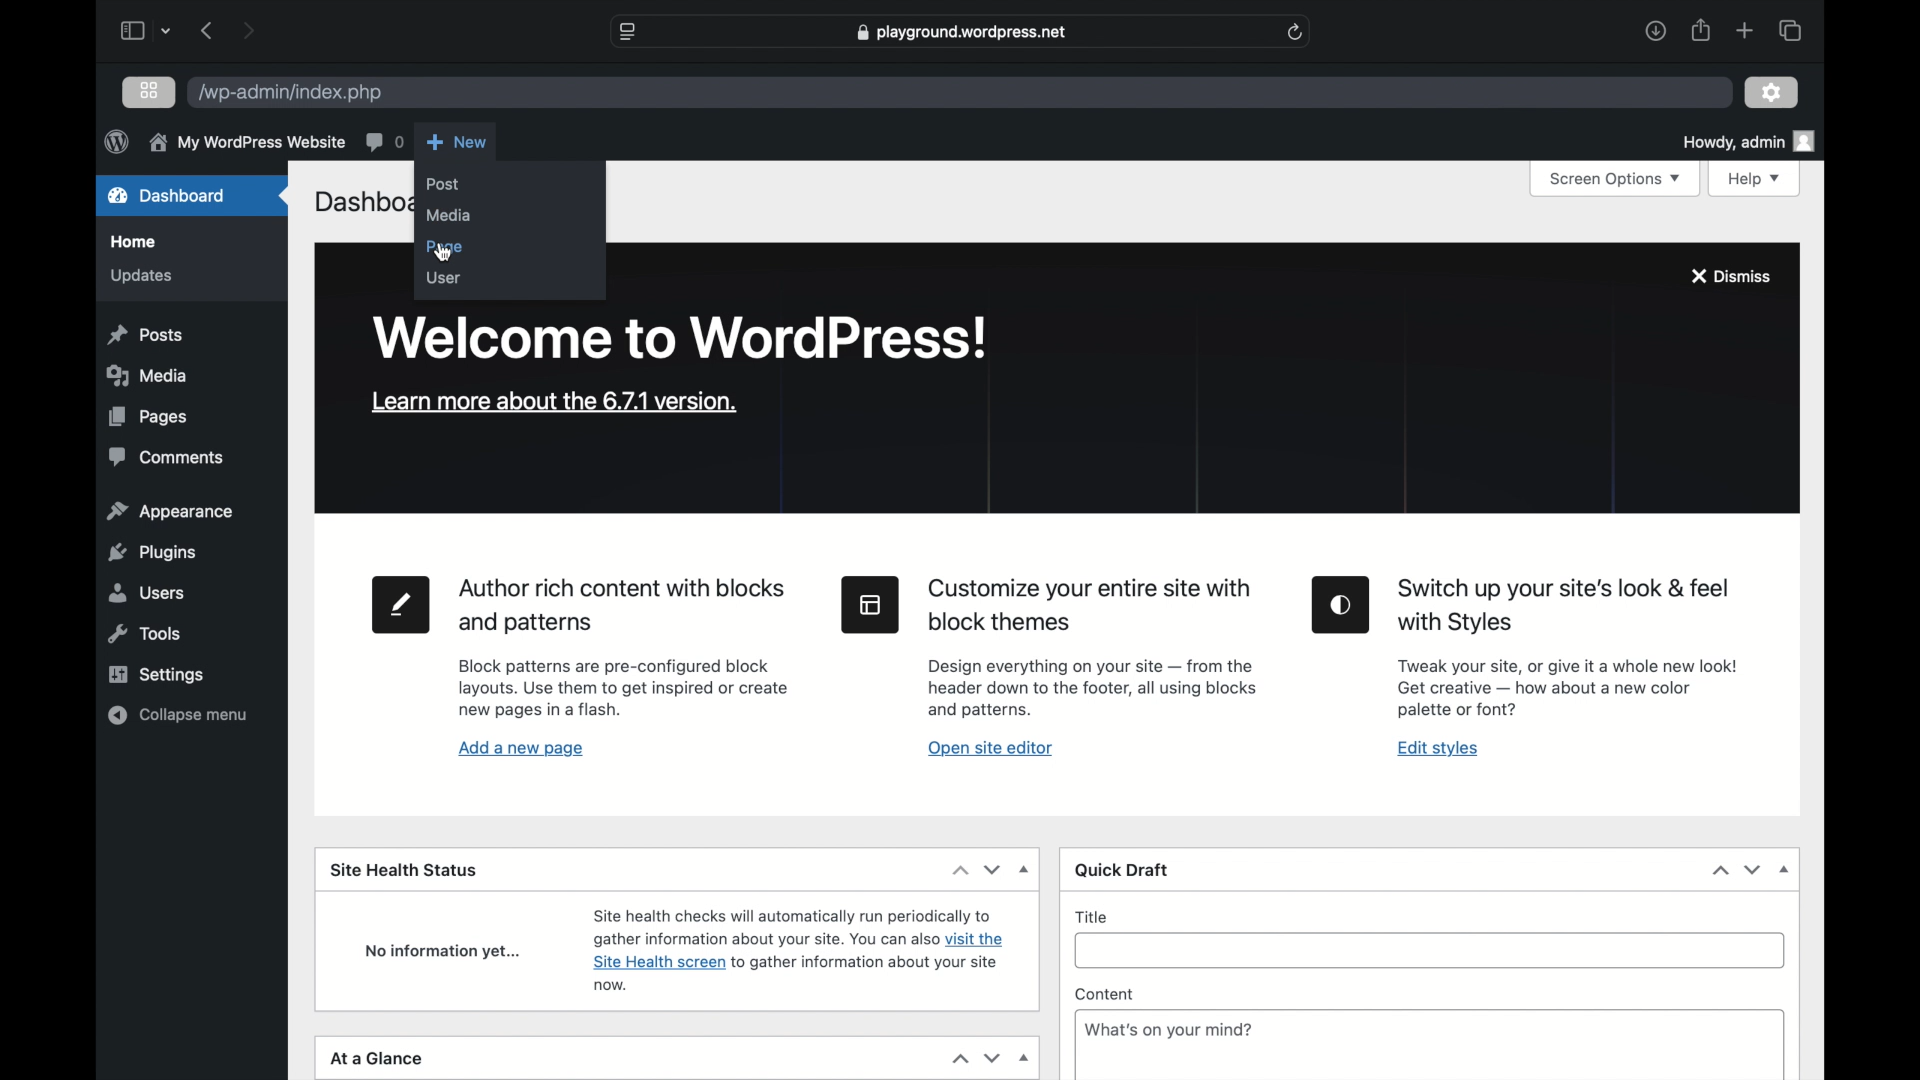  Describe the element at coordinates (1570, 687) in the screenshot. I see `edit styles tool information` at that location.